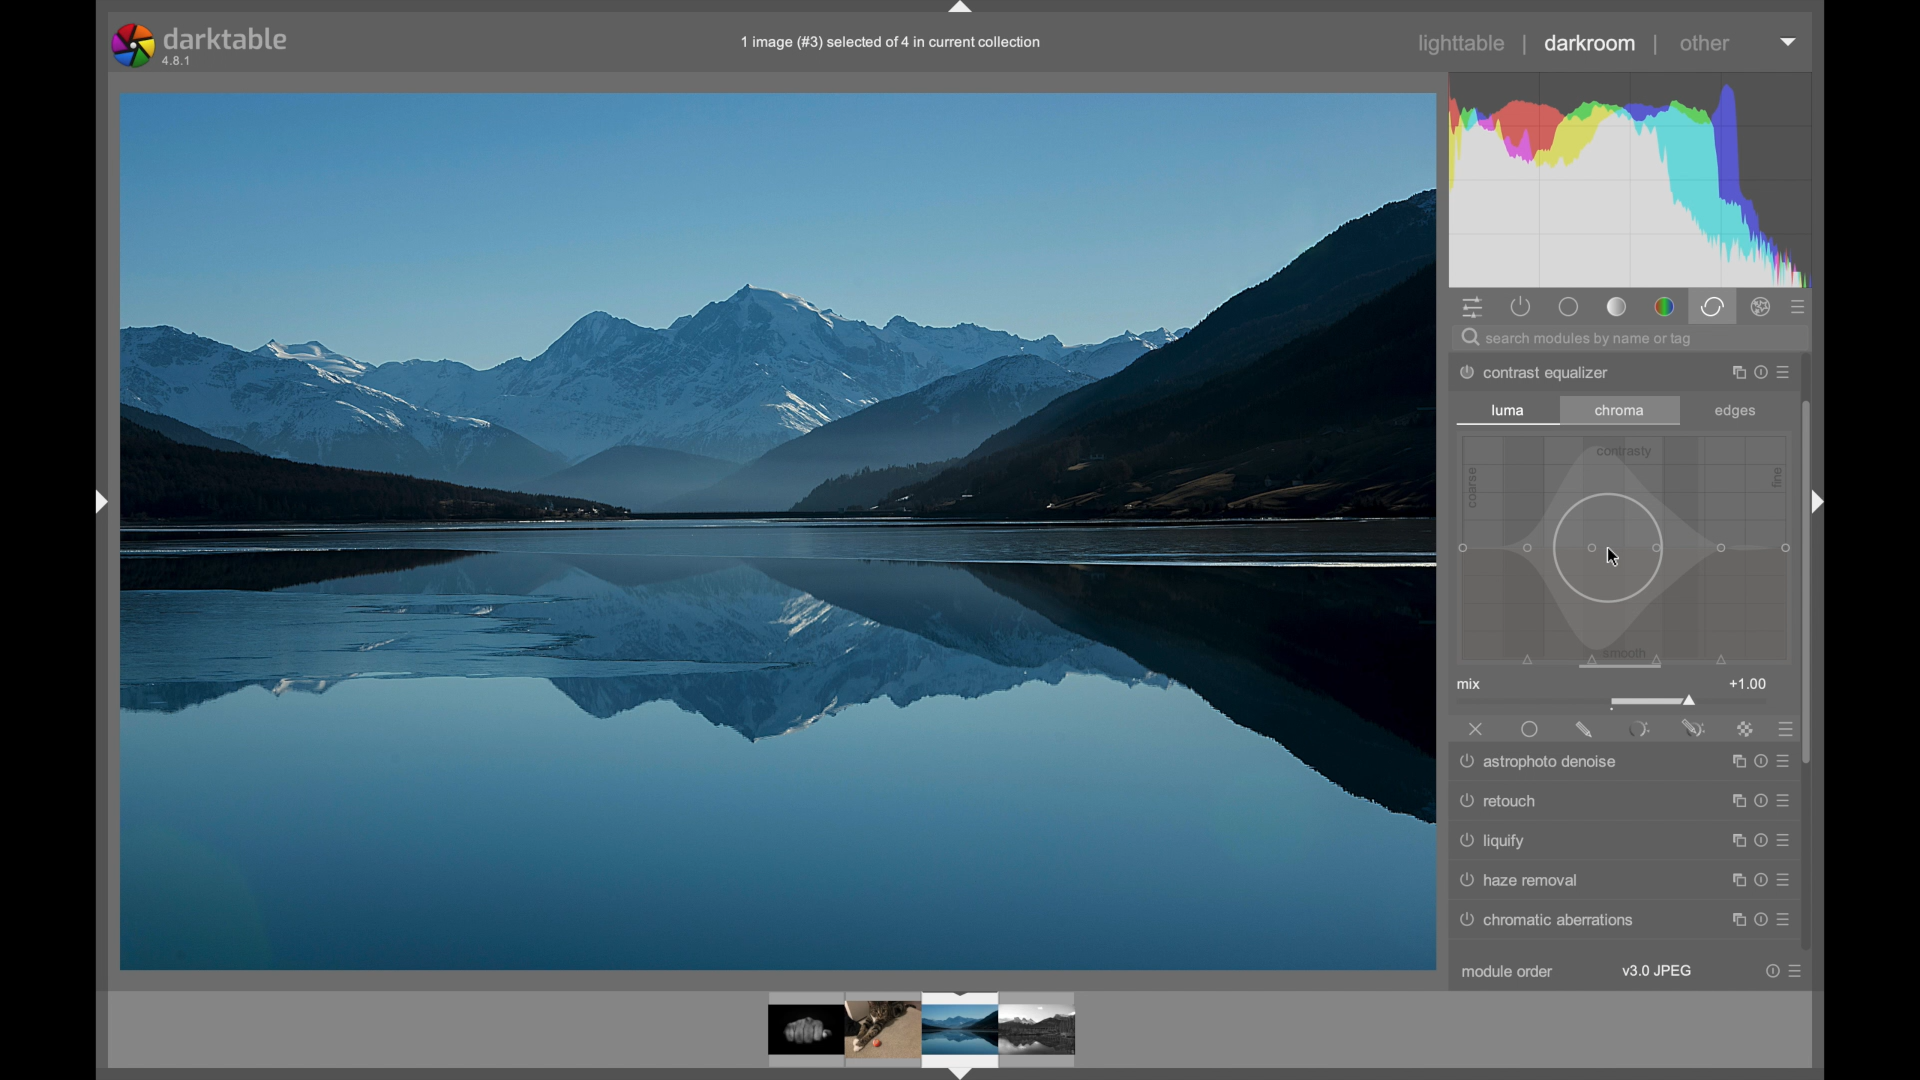  Describe the element at coordinates (1522, 307) in the screenshot. I see `show active  modules only` at that location.